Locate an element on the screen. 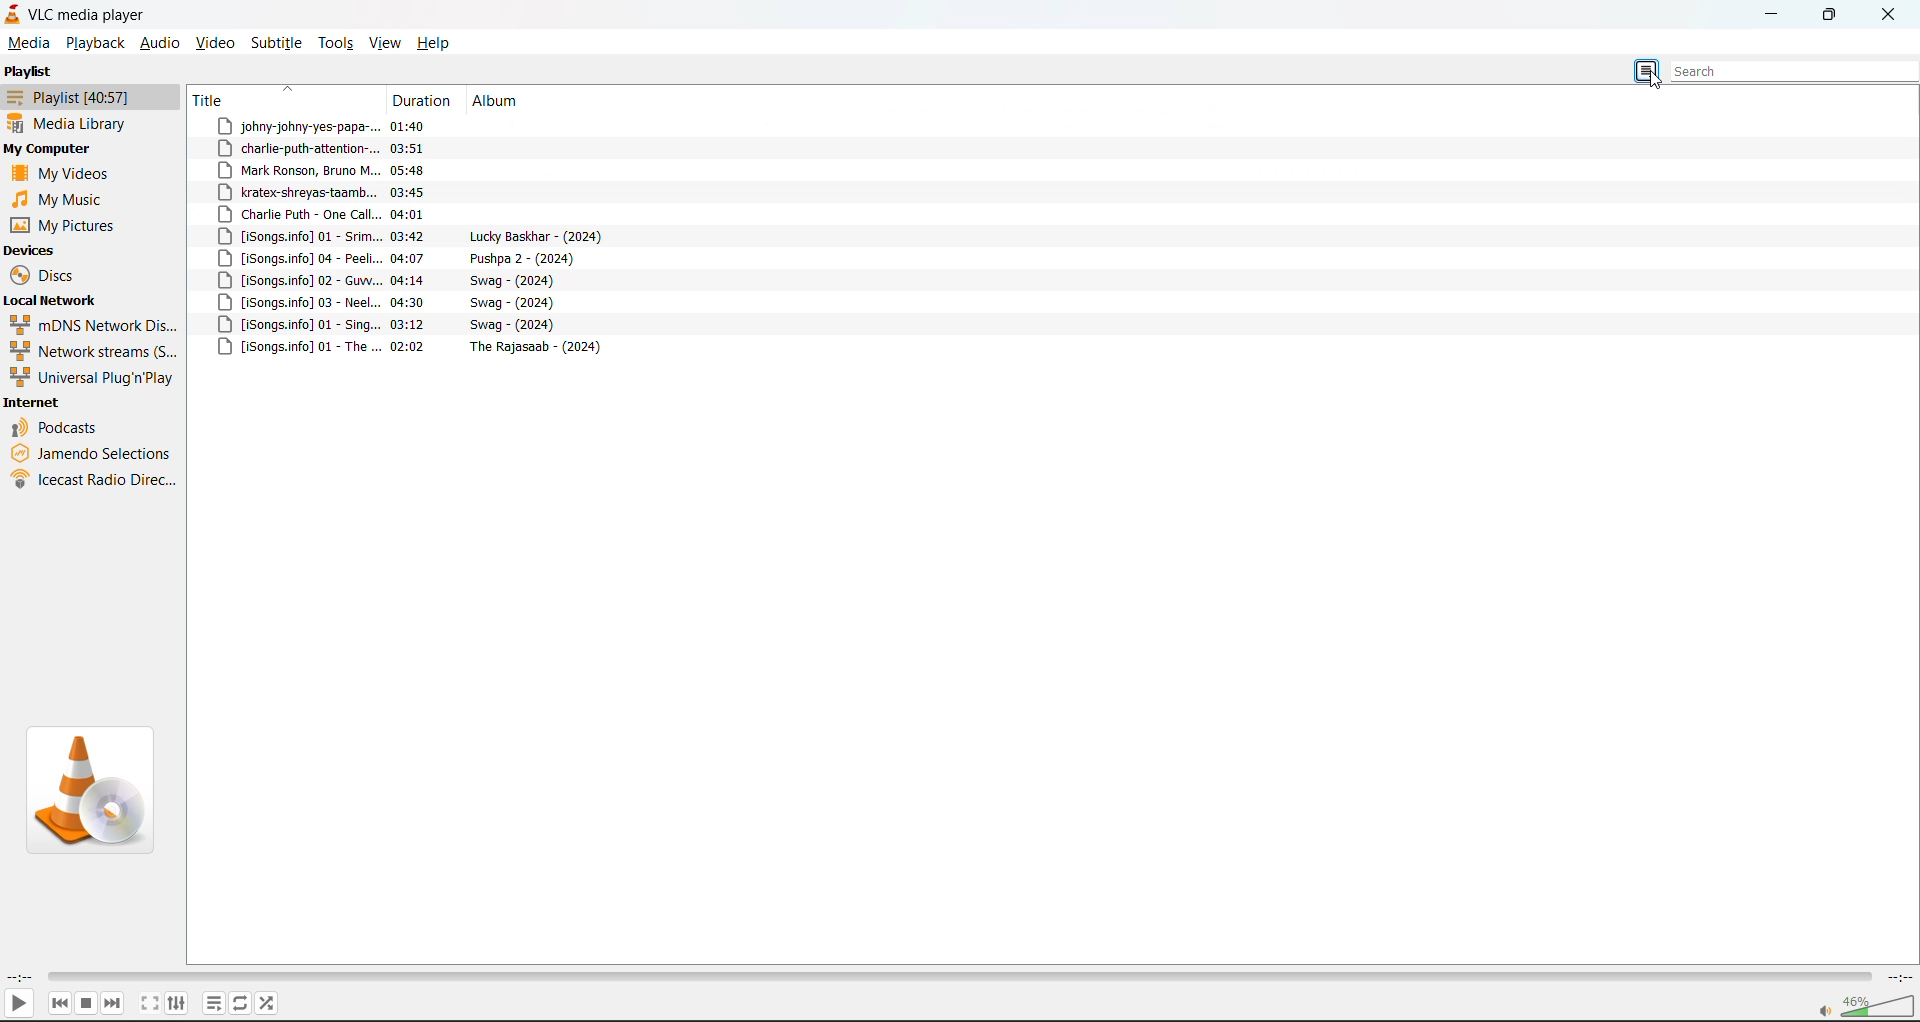  track title with duration and album details is located at coordinates (418, 348).